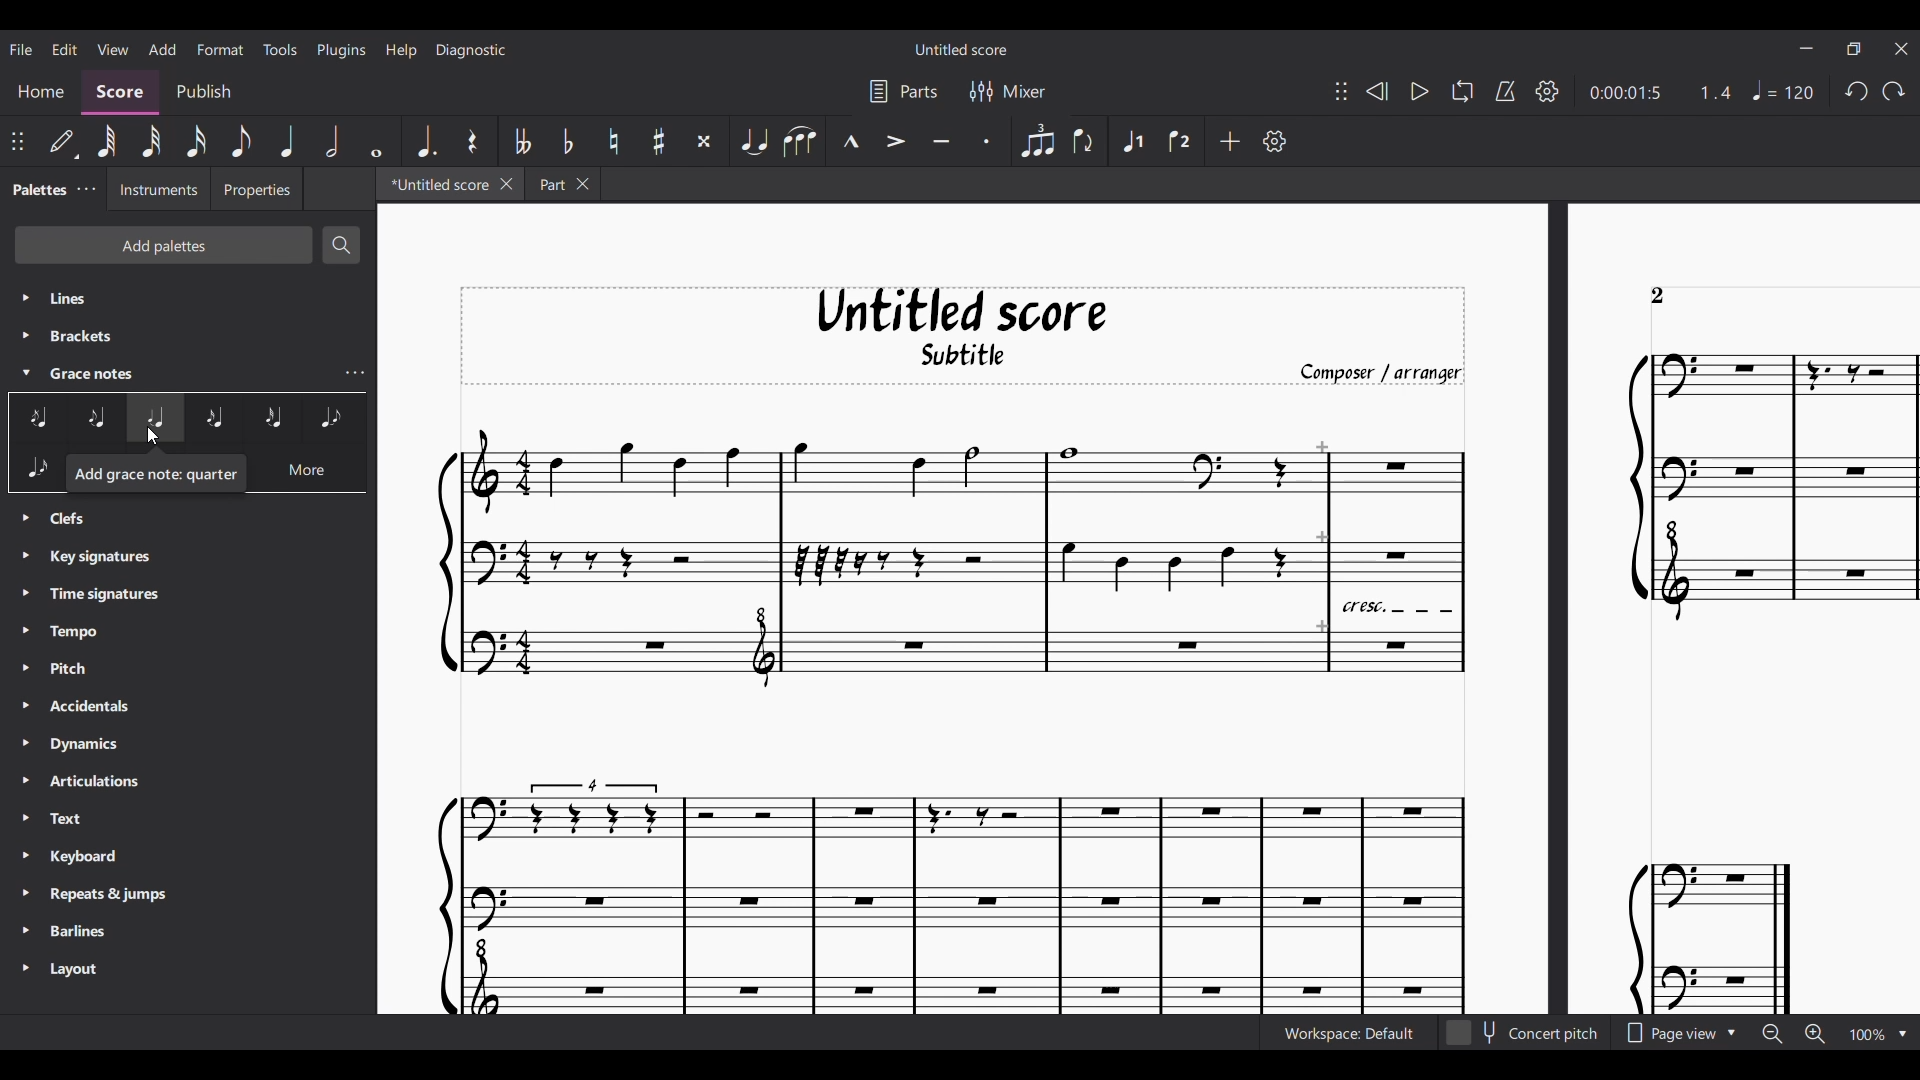 The width and height of the screenshot is (1920, 1080). What do you see at coordinates (963, 336) in the screenshot?
I see `Score title, sub-title, and composer name` at bounding box center [963, 336].